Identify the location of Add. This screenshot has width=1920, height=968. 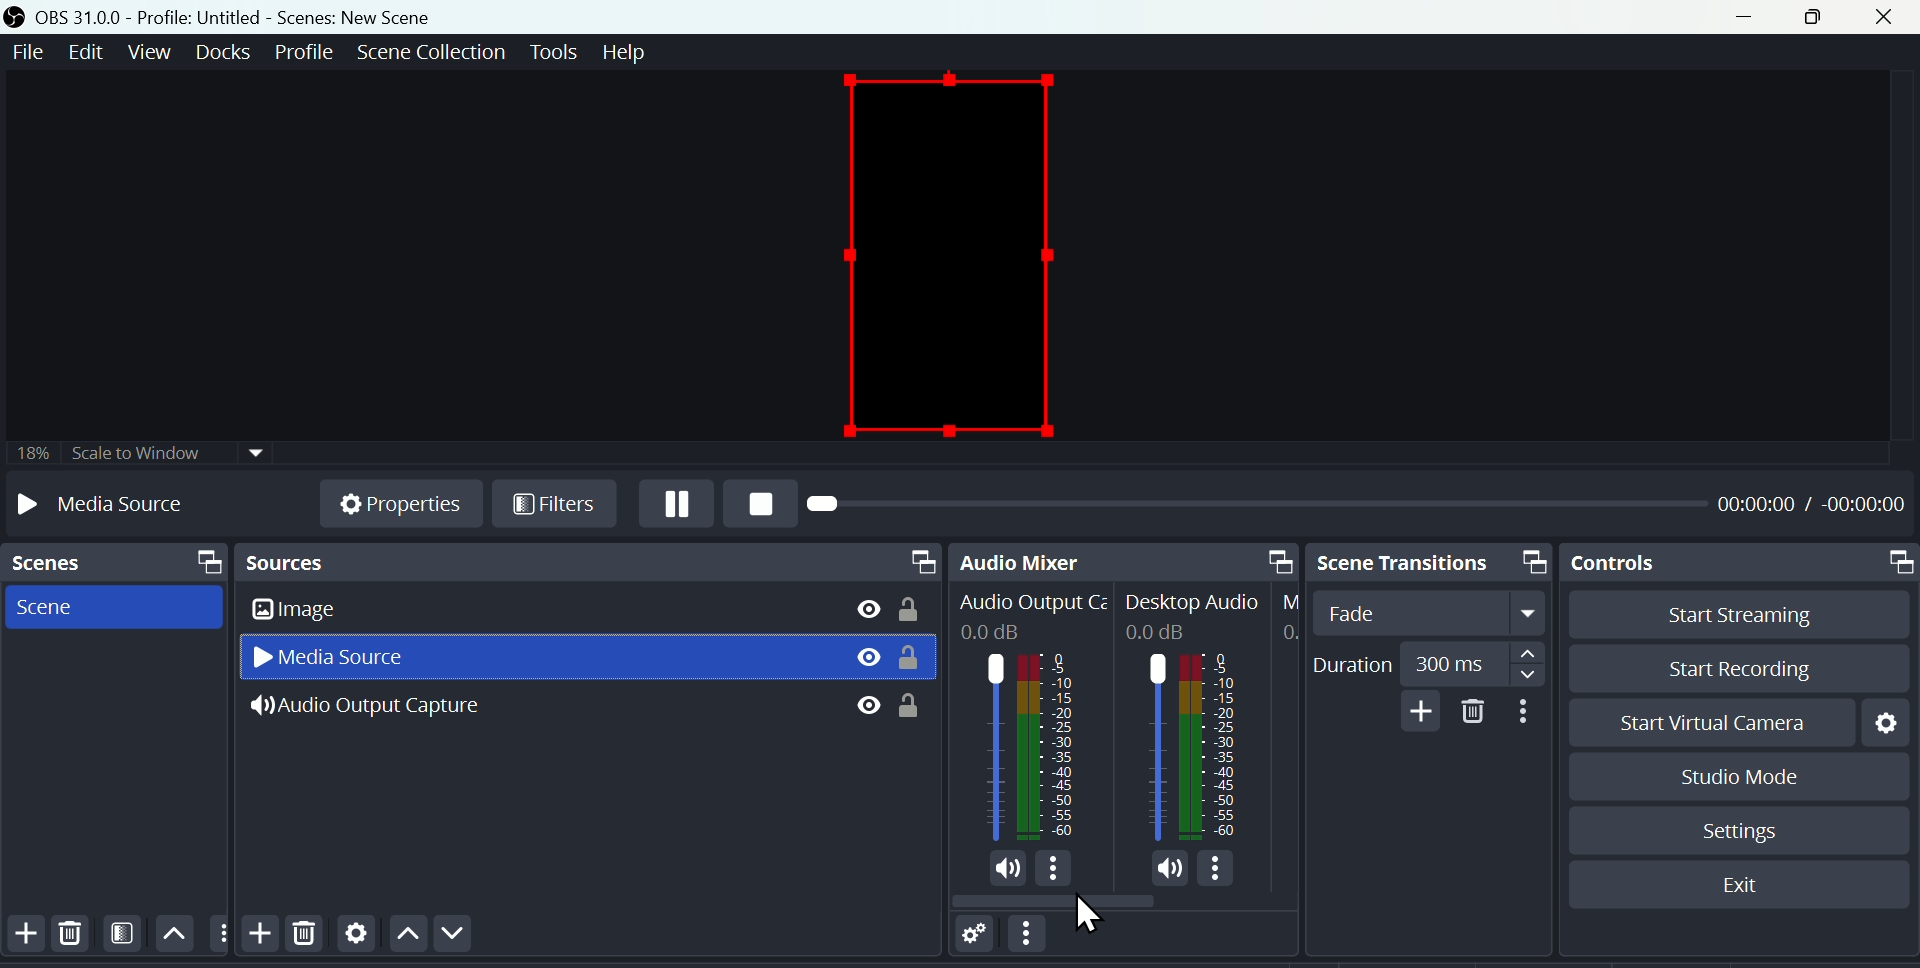
(256, 931).